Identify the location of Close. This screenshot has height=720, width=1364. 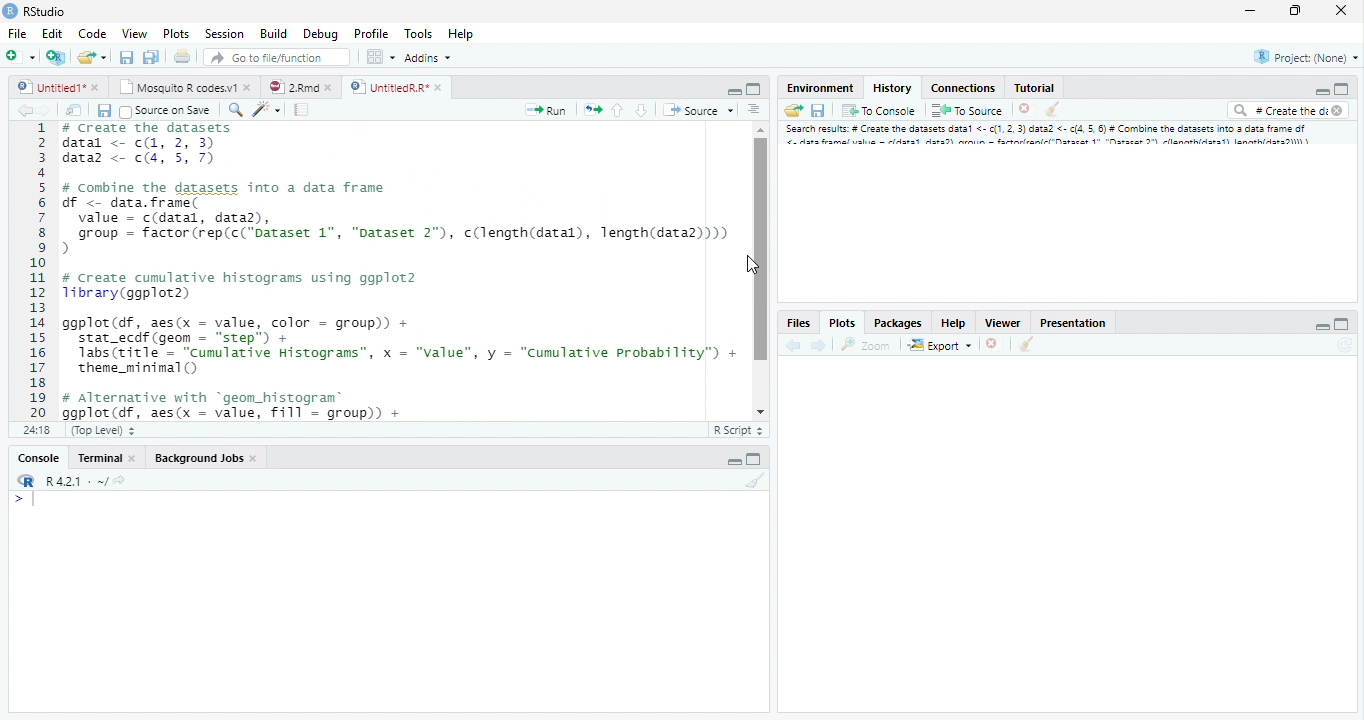
(1339, 10).